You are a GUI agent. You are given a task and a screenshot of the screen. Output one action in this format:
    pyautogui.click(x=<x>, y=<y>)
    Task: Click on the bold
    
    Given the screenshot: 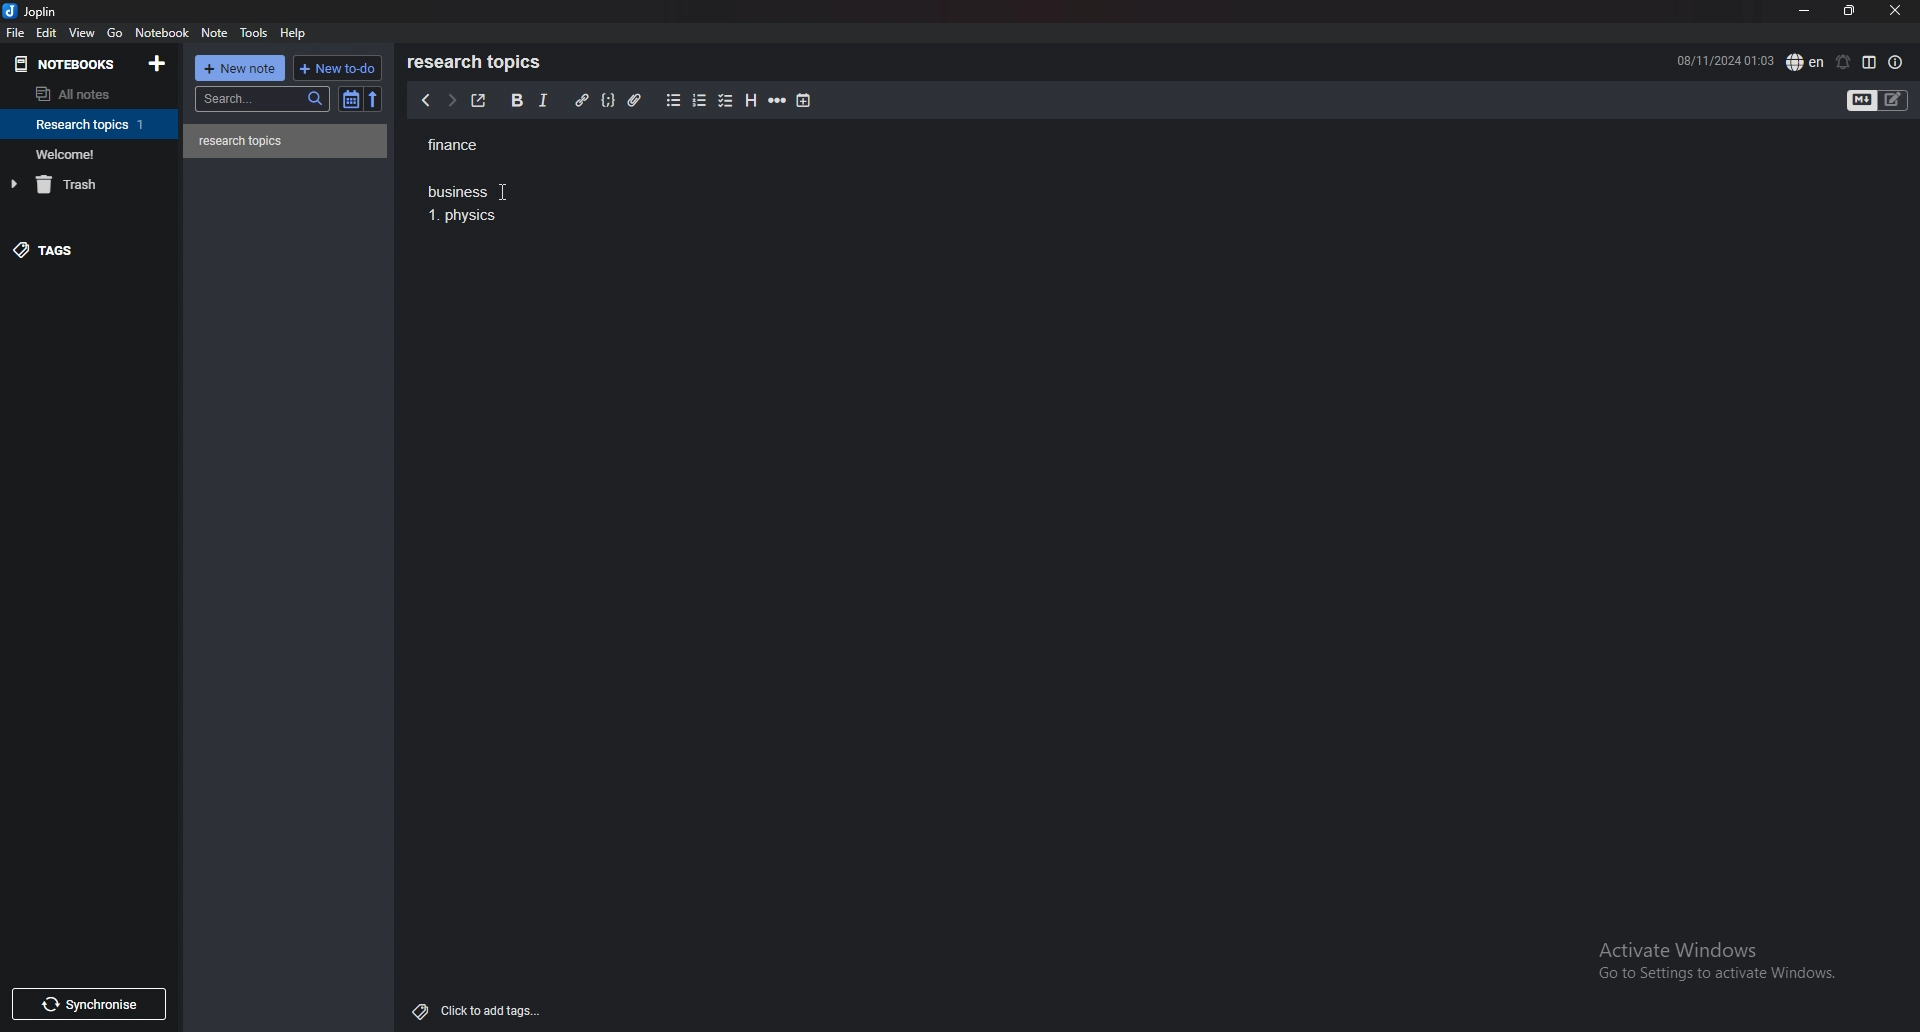 What is the action you would take?
    pyautogui.click(x=515, y=100)
    